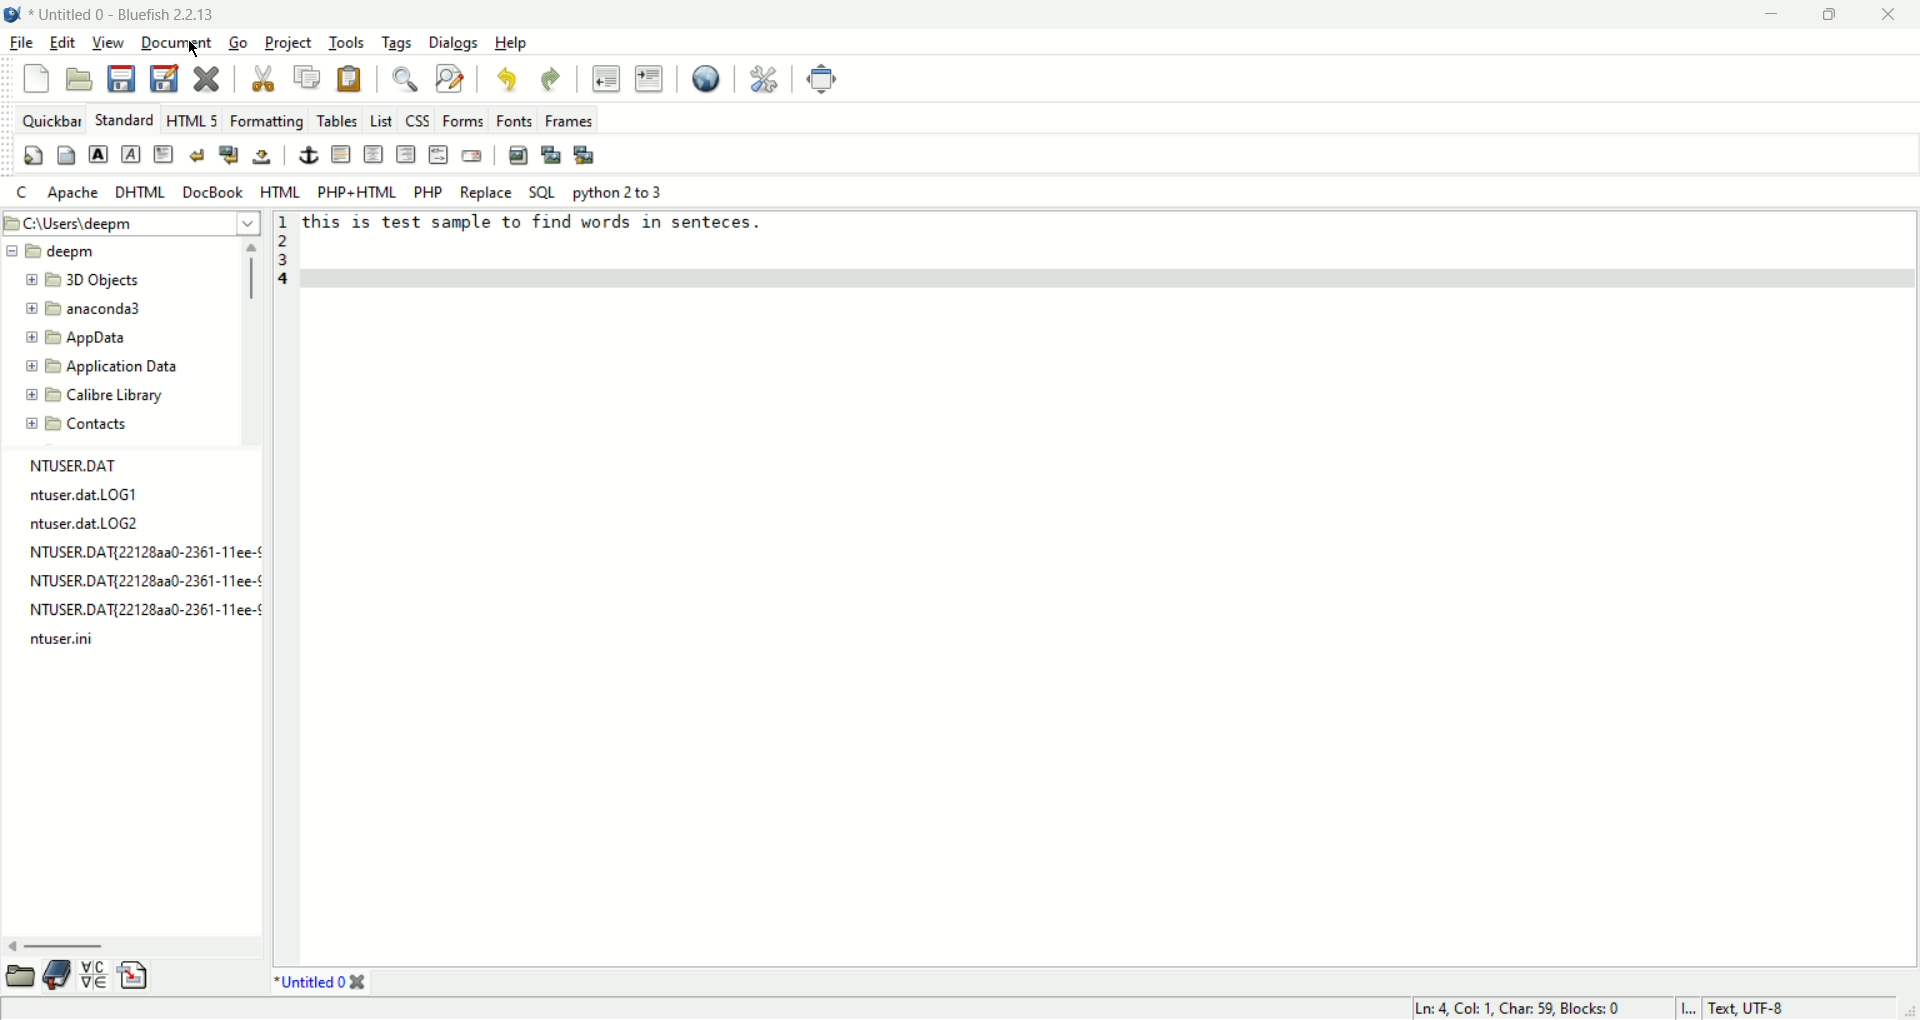  Describe the element at coordinates (179, 43) in the screenshot. I see `document` at that location.